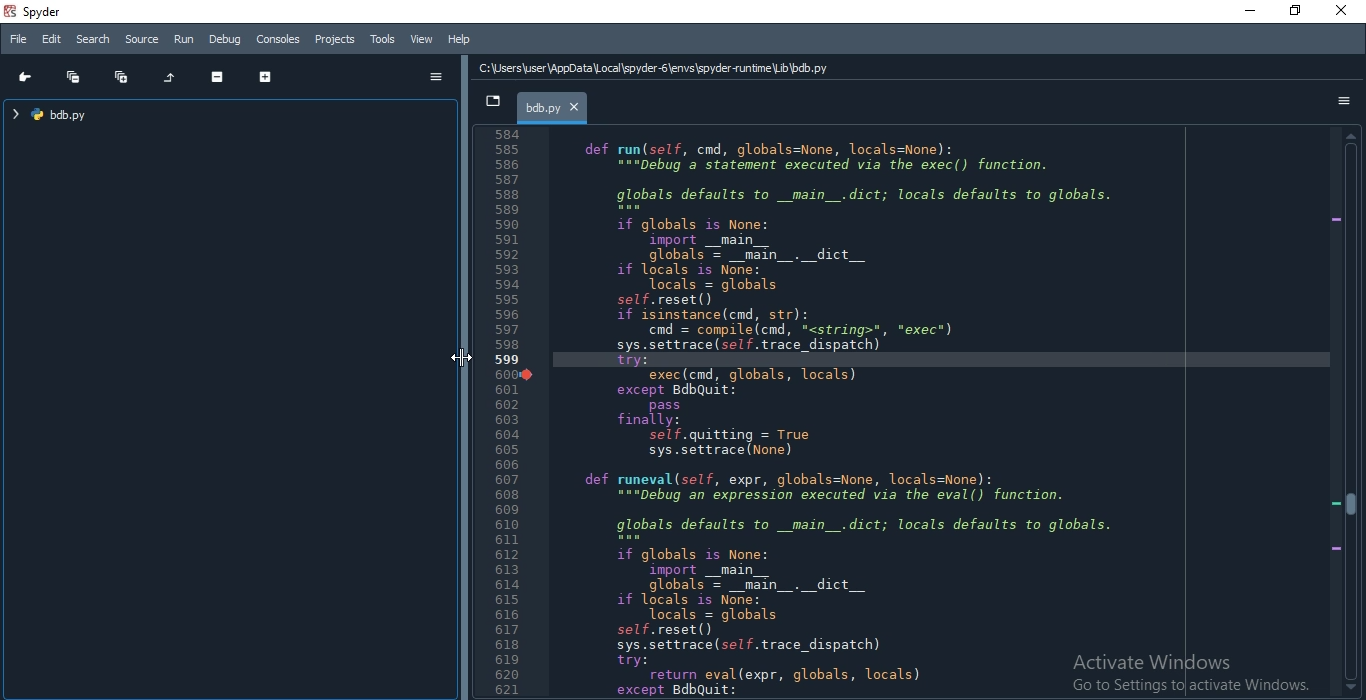 The height and width of the screenshot is (700, 1366). Describe the element at coordinates (653, 67) in the screenshot. I see `C:\Users\user\AppData Local \spyder-6\envs\spyder-runtime\Lib\bdb.py` at that location.